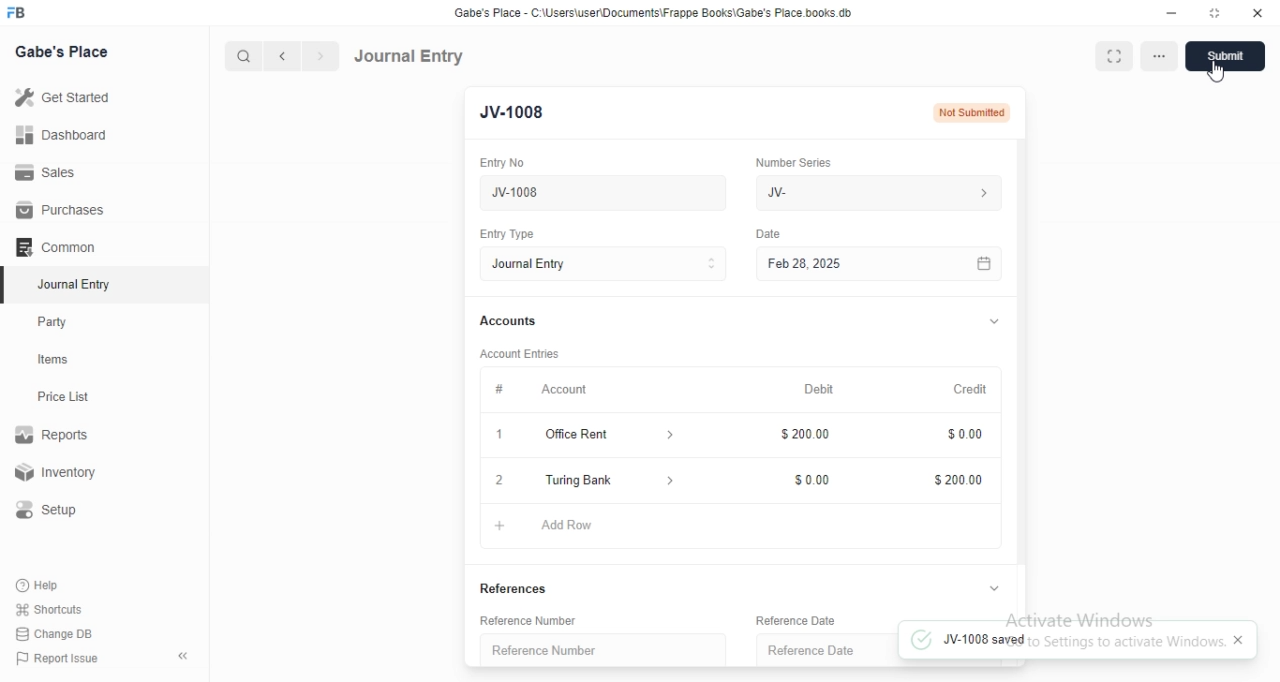  Describe the element at coordinates (18, 13) in the screenshot. I see `FB logo` at that location.